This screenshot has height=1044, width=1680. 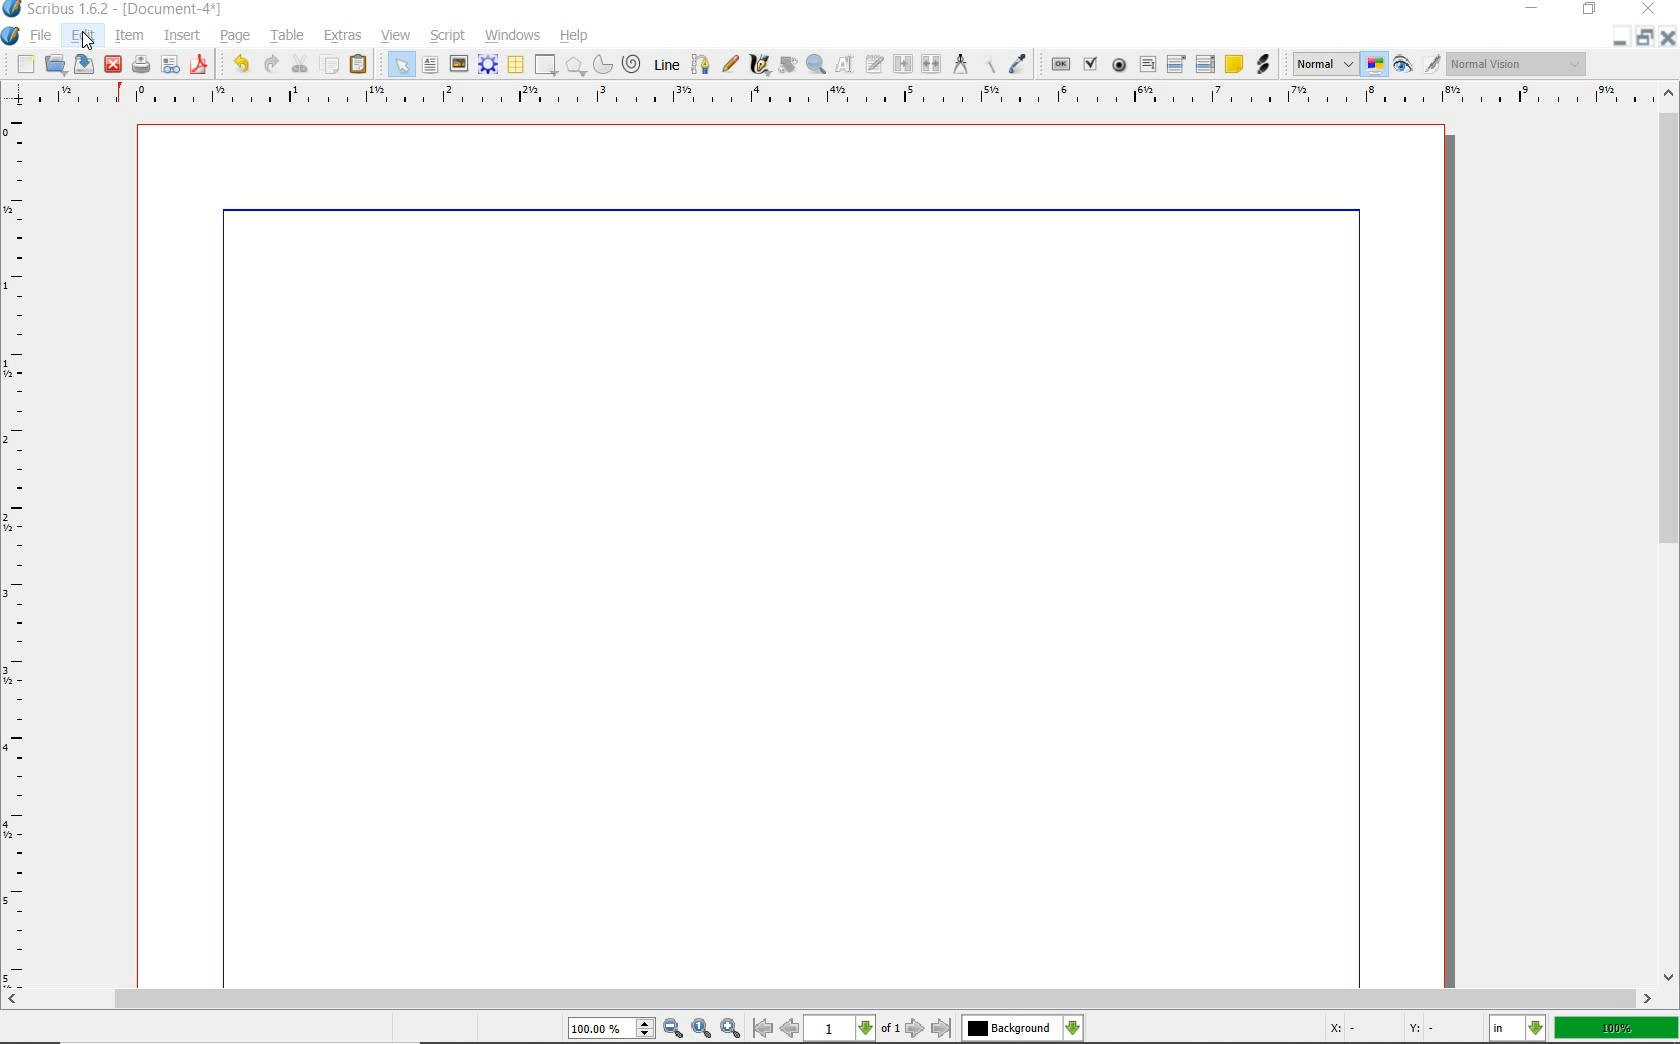 I want to click on in, so click(x=1518, y=1029).